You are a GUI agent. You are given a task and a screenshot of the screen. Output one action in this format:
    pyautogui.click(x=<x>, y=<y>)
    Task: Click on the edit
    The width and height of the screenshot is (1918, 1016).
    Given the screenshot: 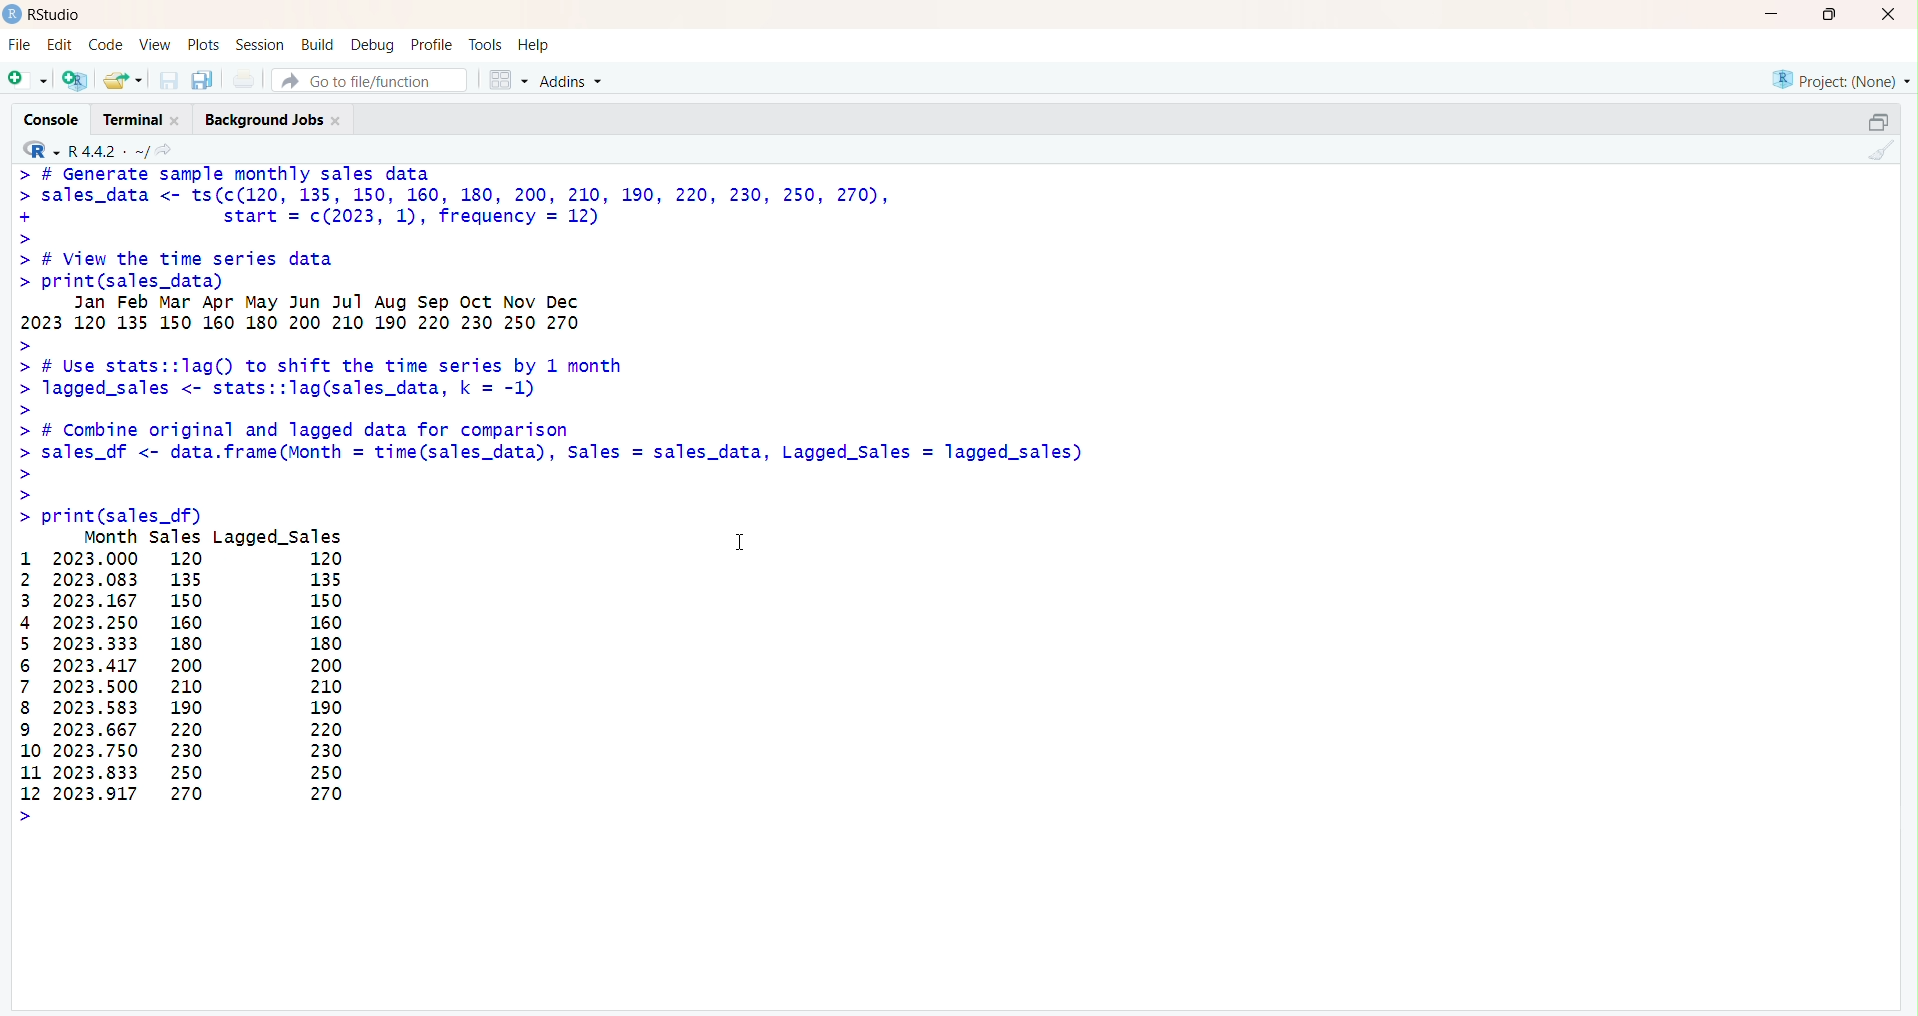 What is the action you would take?
    pyautogui.click(x=59, y=44)
    